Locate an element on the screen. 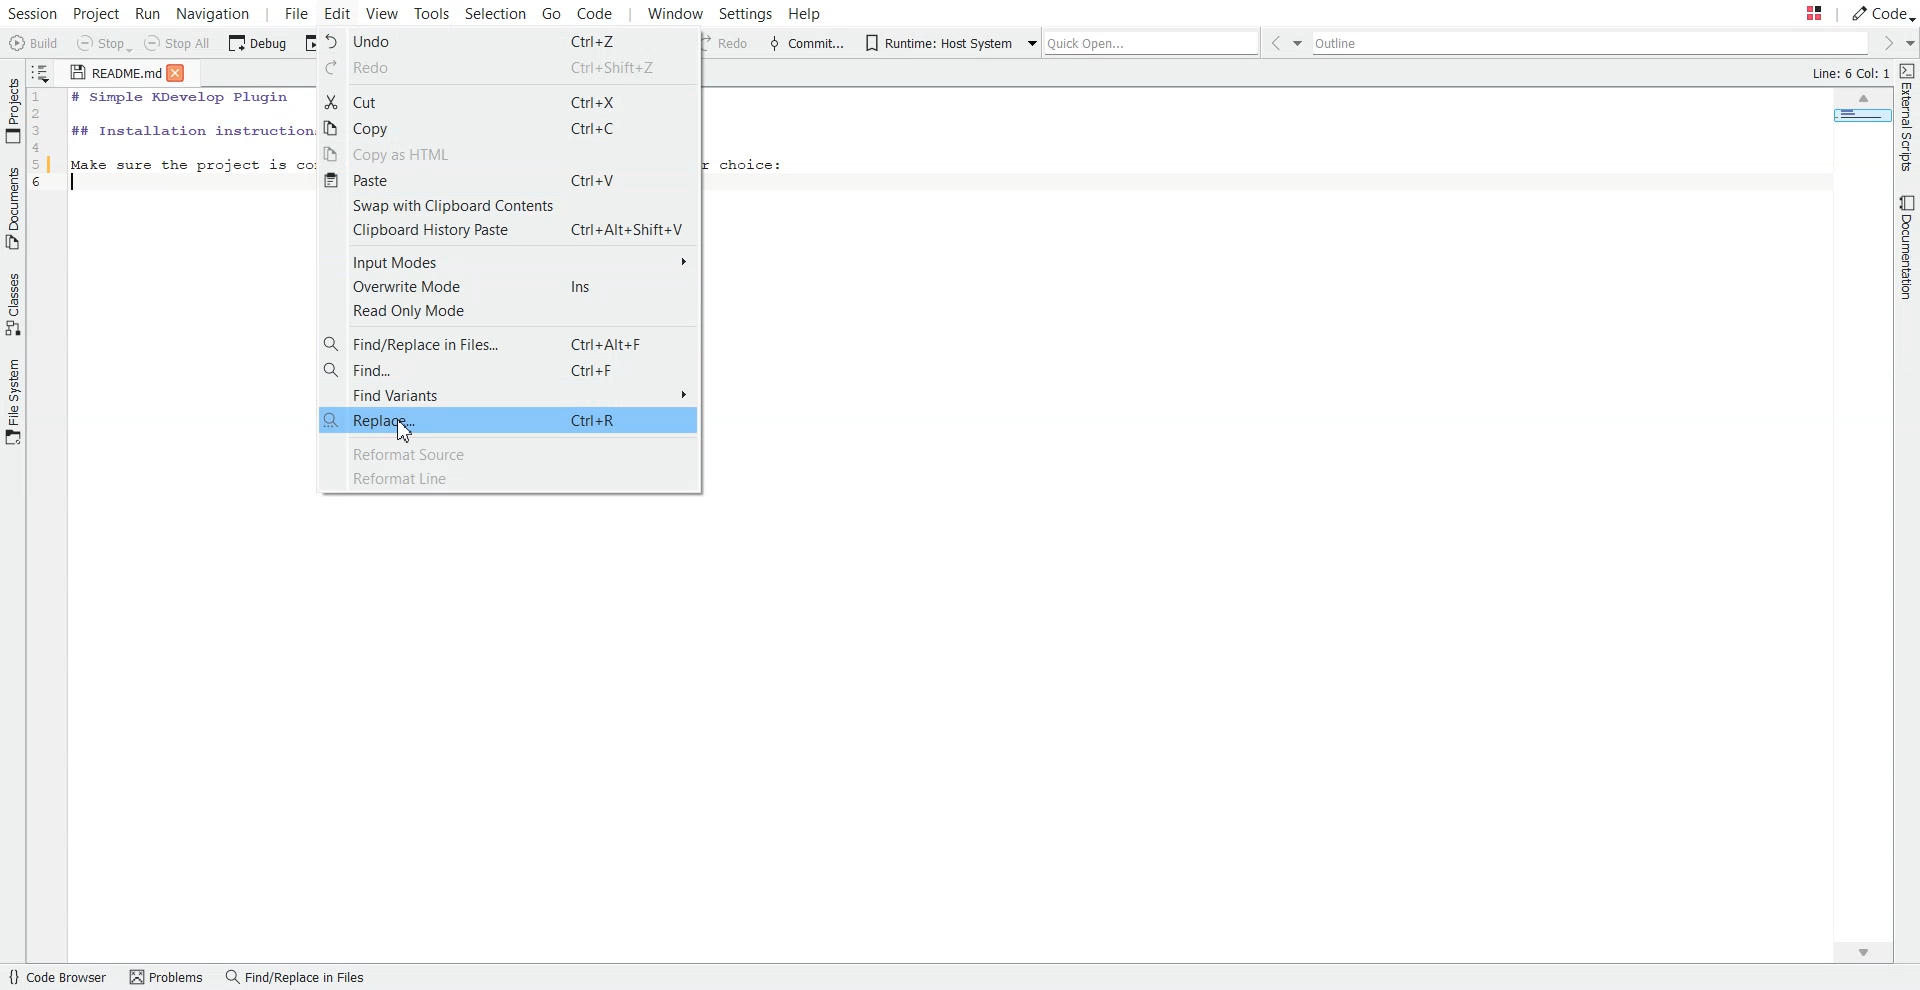 The height and width of the screenshot is (990, 1920). # Simple KDevelop Plugin is located at coordinates (182, 99).